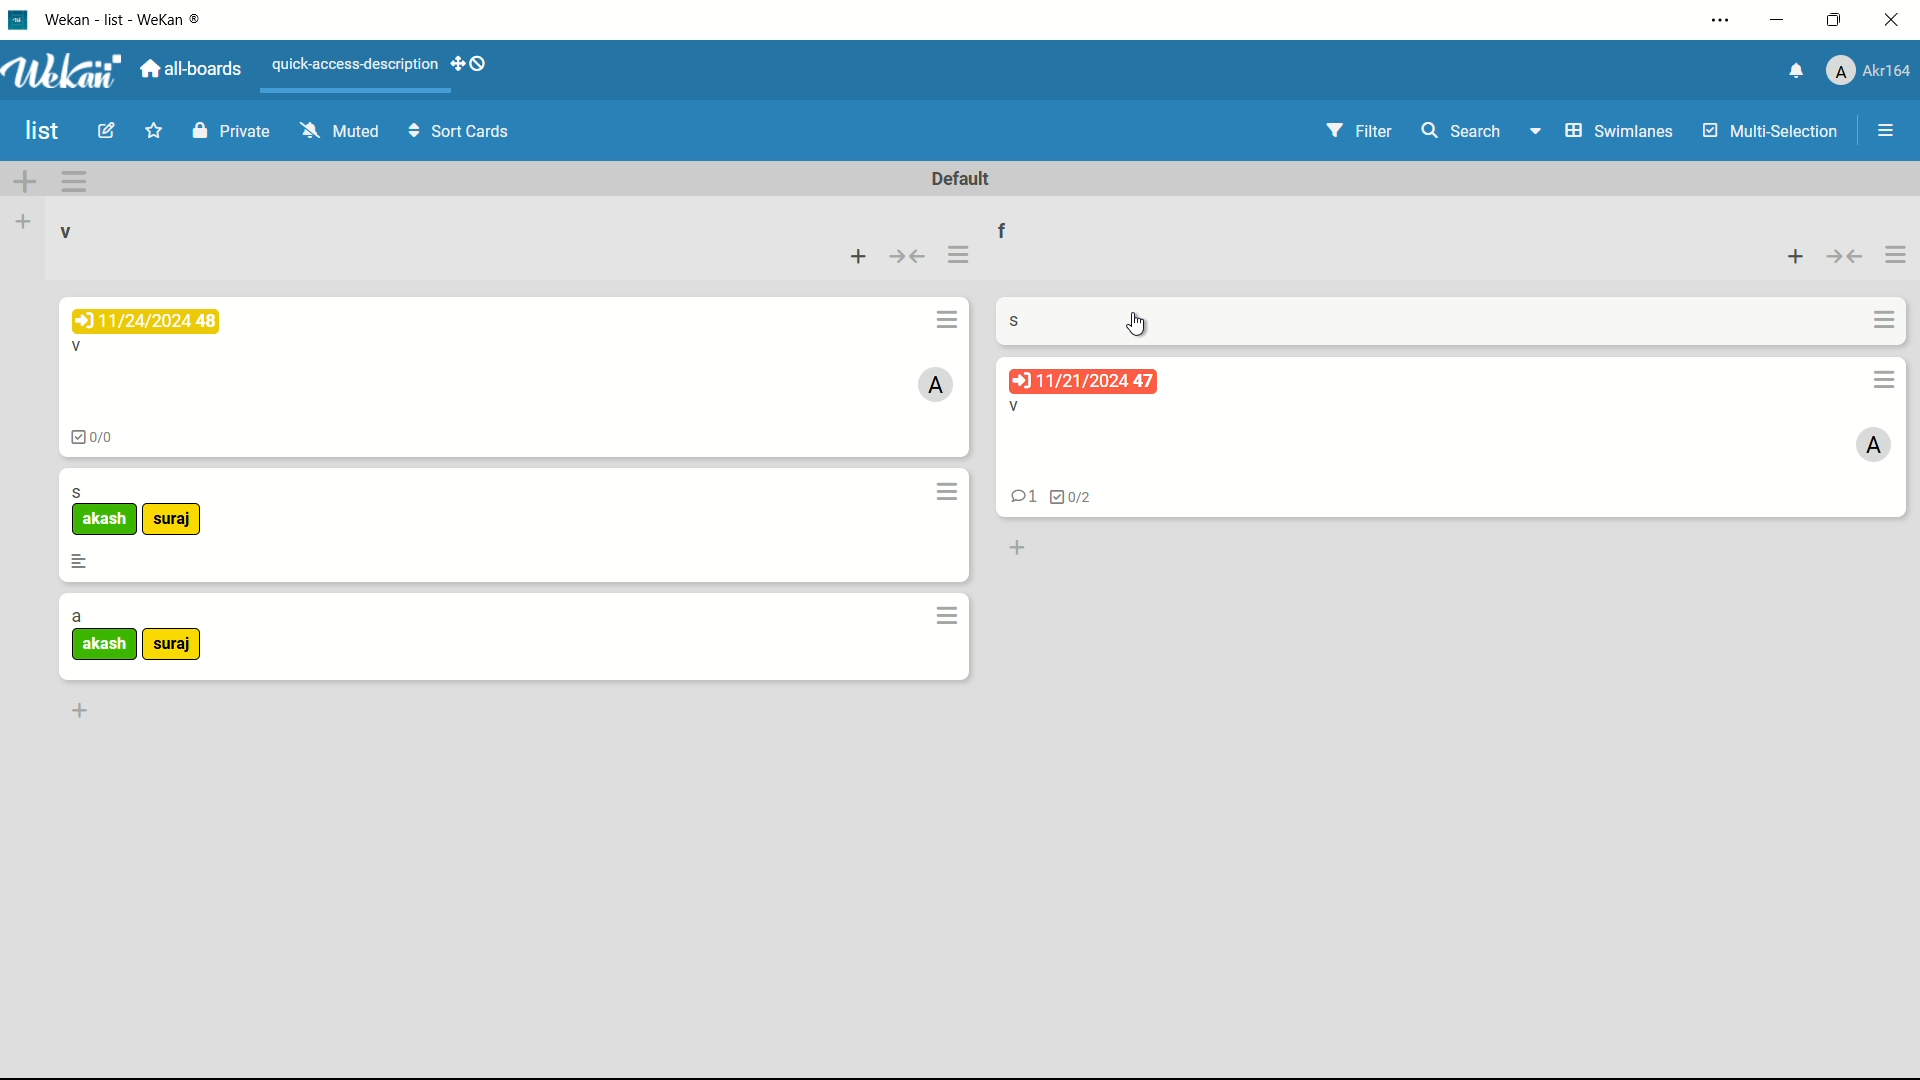 The height and width of the screenshot is (1080, 1920). What do you see at coordinates (79, 561) in the screenshot?
I see `description` at bounding box center [79, 561].